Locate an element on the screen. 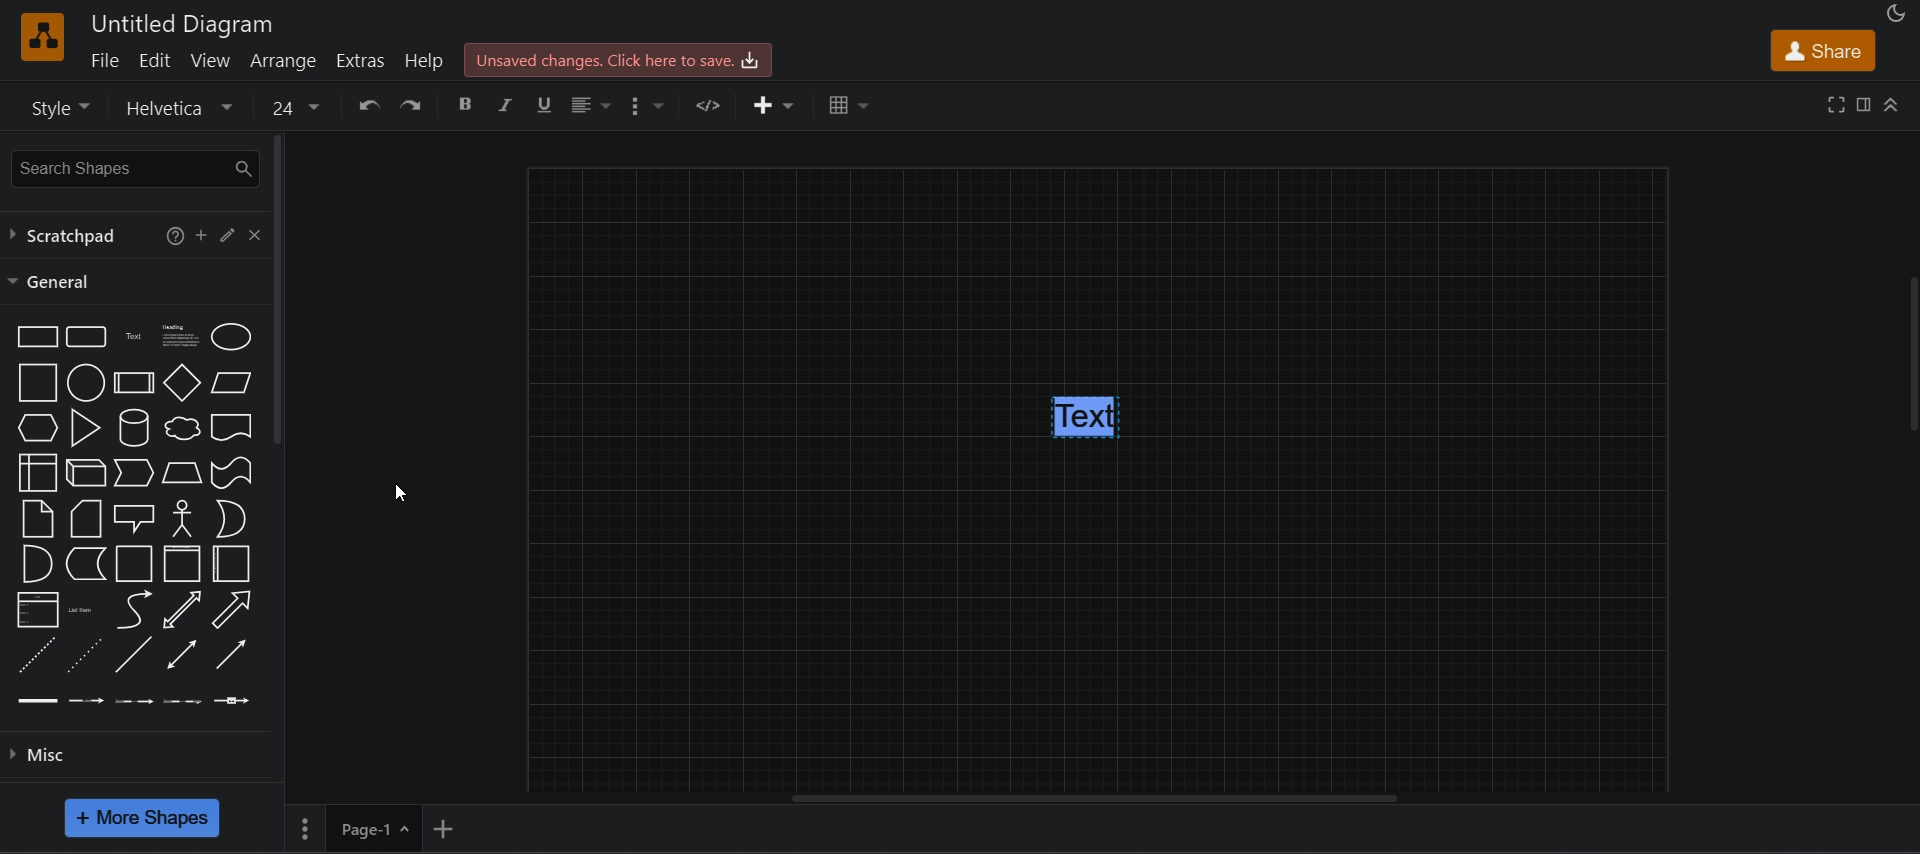 This screenshot has width=1920, height=854. view is located at coordinates (211, 60).